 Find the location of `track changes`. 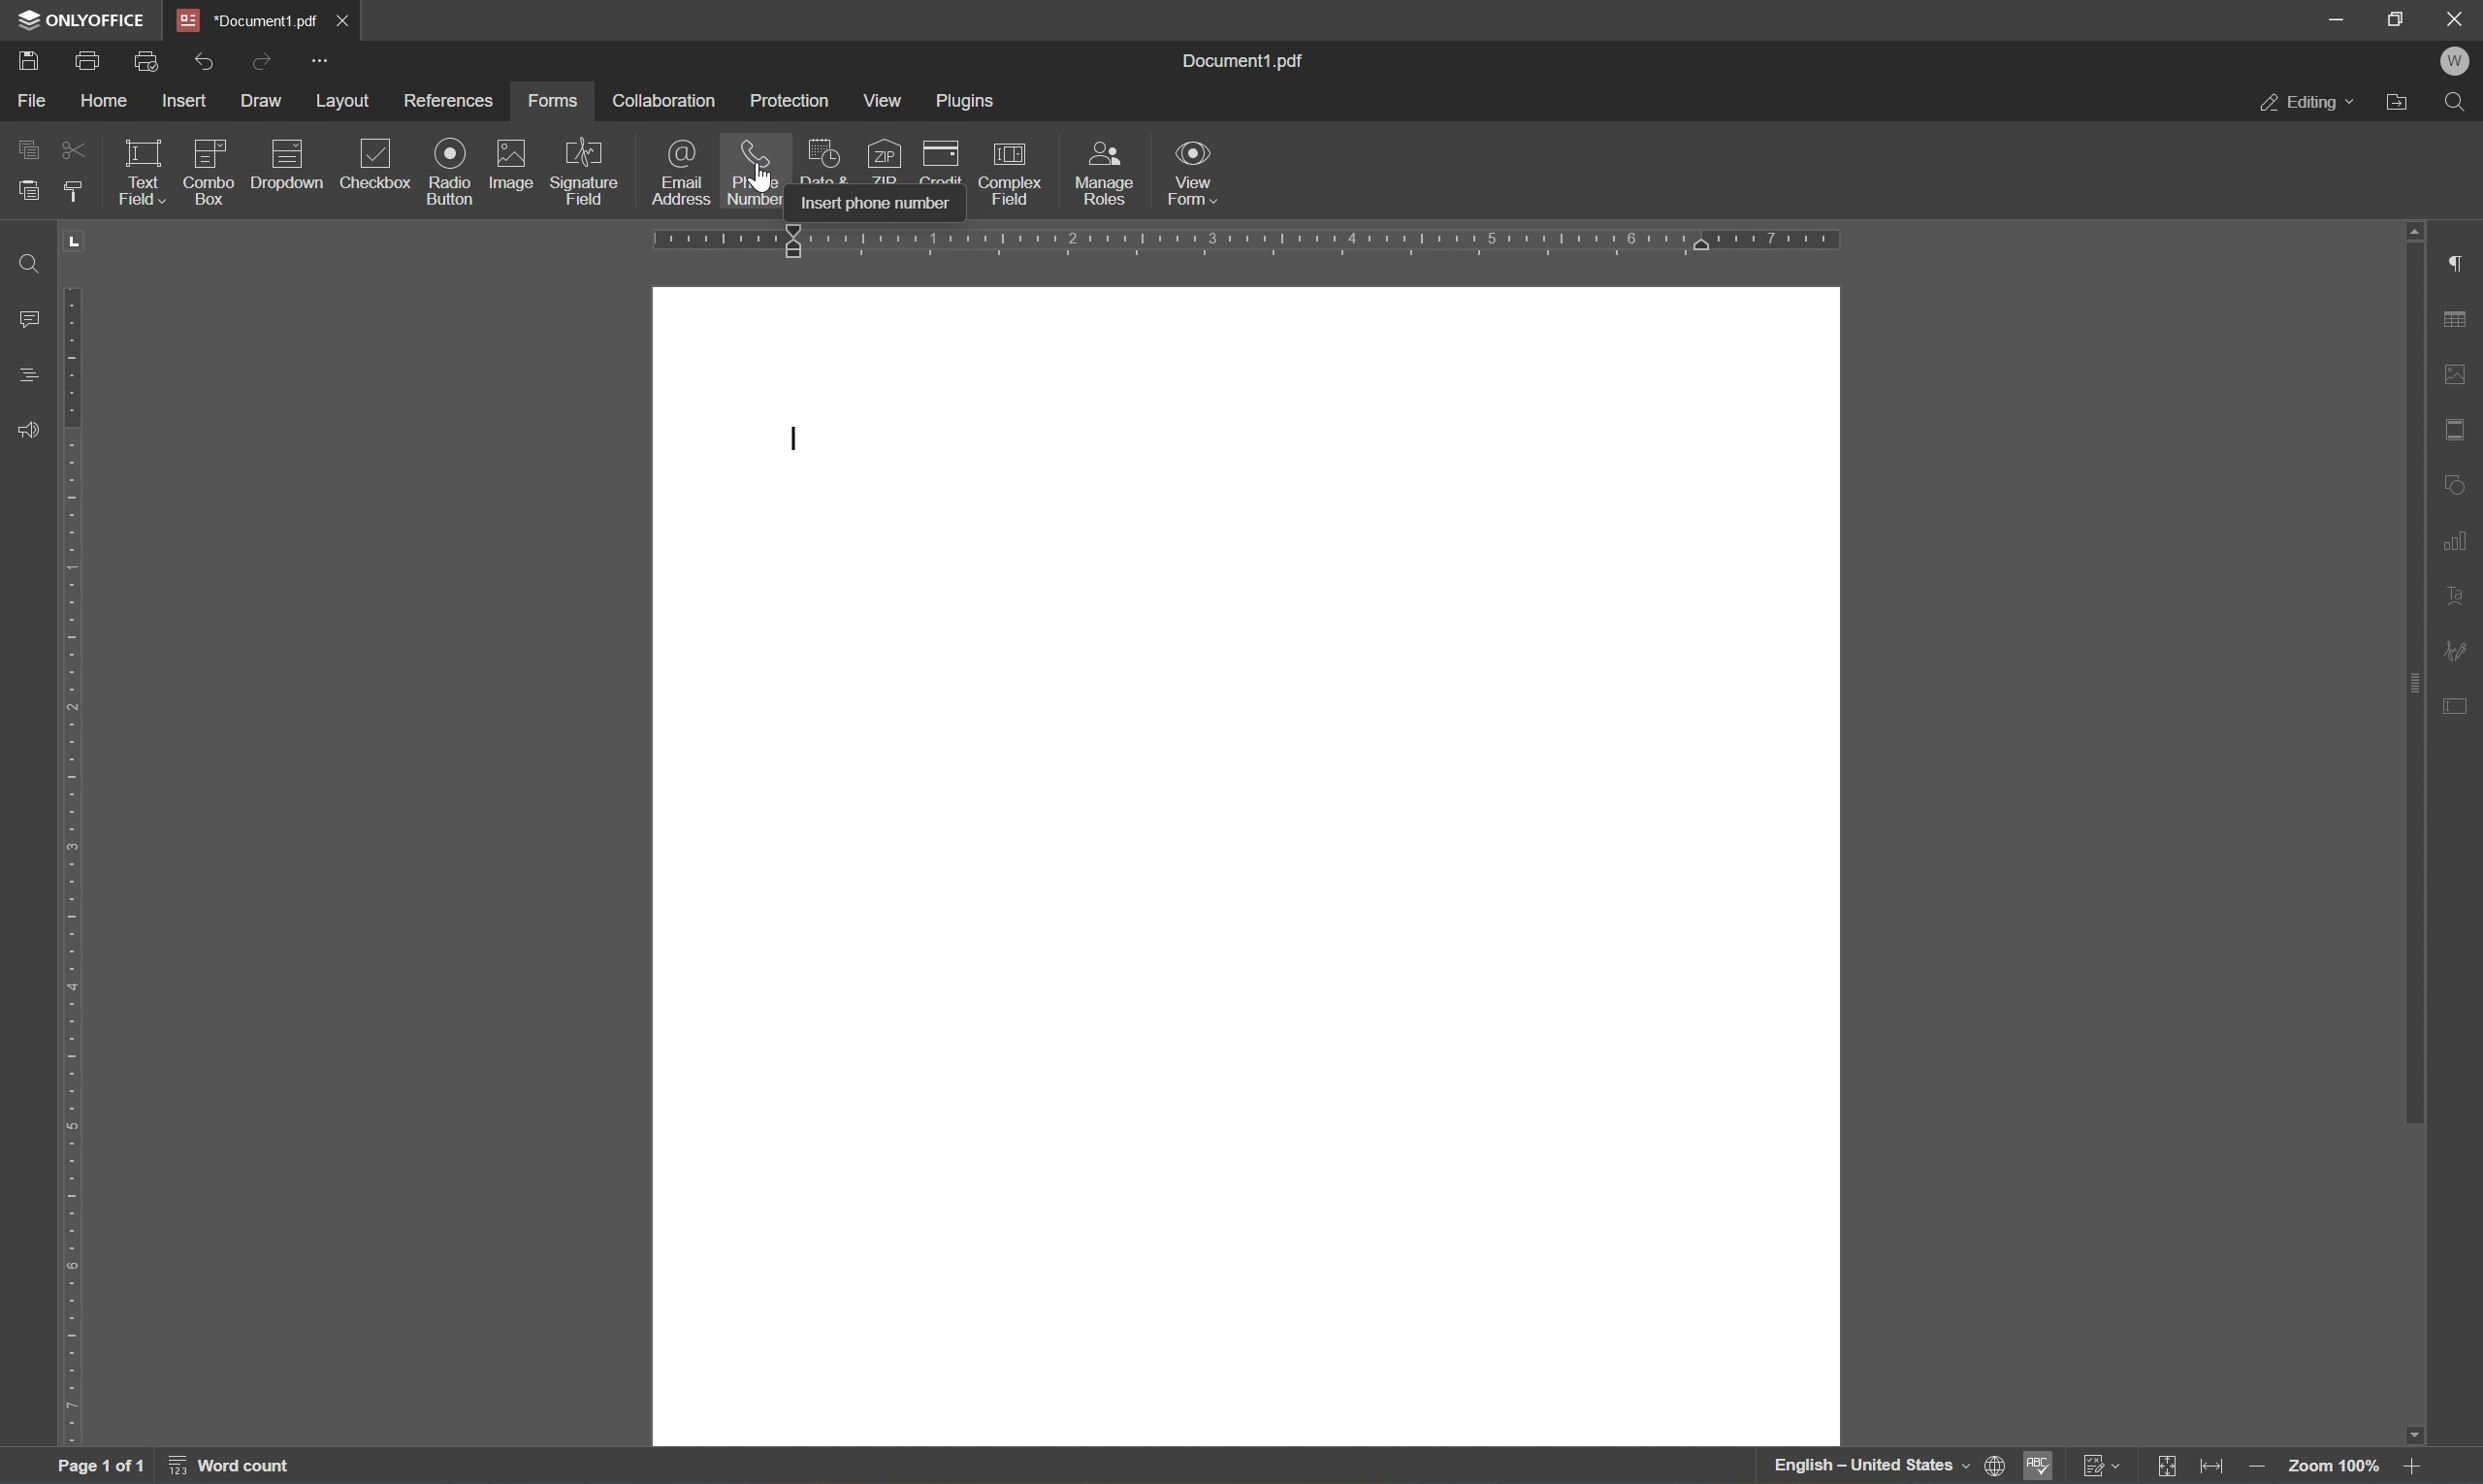

track changes is located at coordinates (2099, 1464).